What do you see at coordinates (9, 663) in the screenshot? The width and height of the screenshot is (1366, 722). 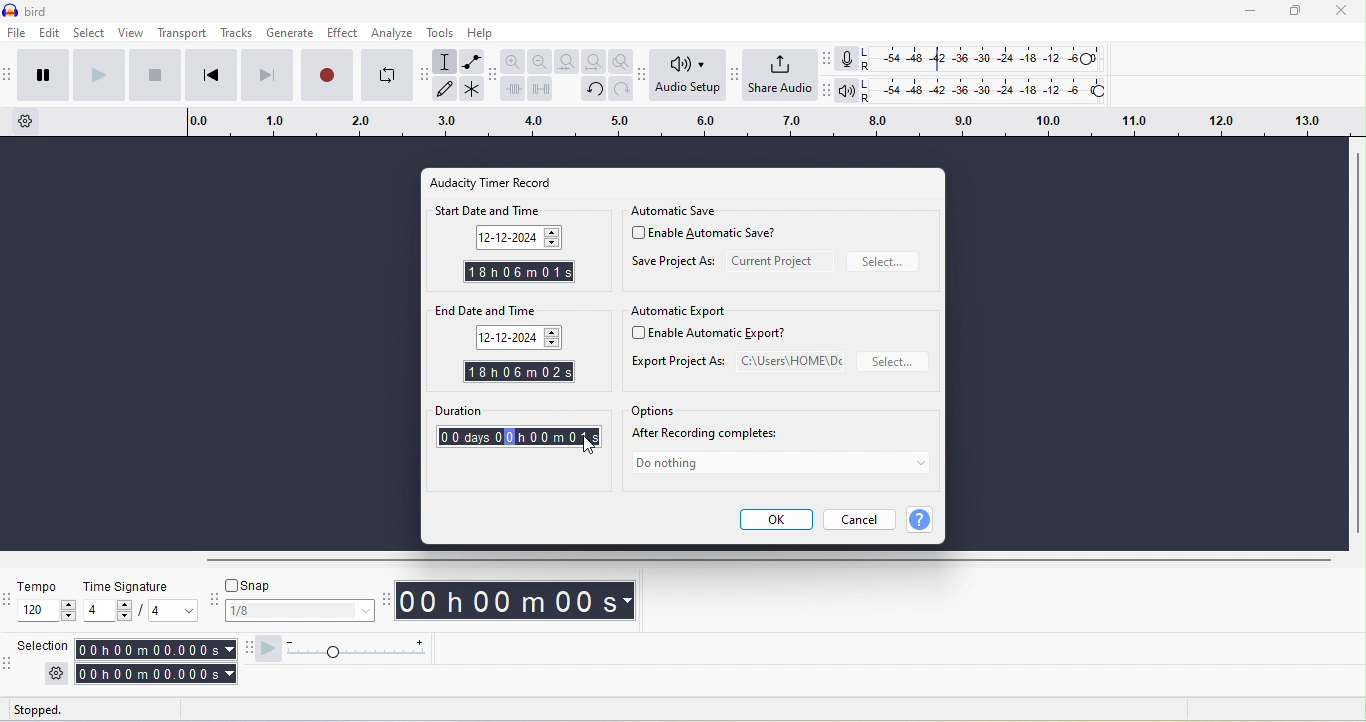 I see `audacity selection toolbar` at bounding box center [9, 663].